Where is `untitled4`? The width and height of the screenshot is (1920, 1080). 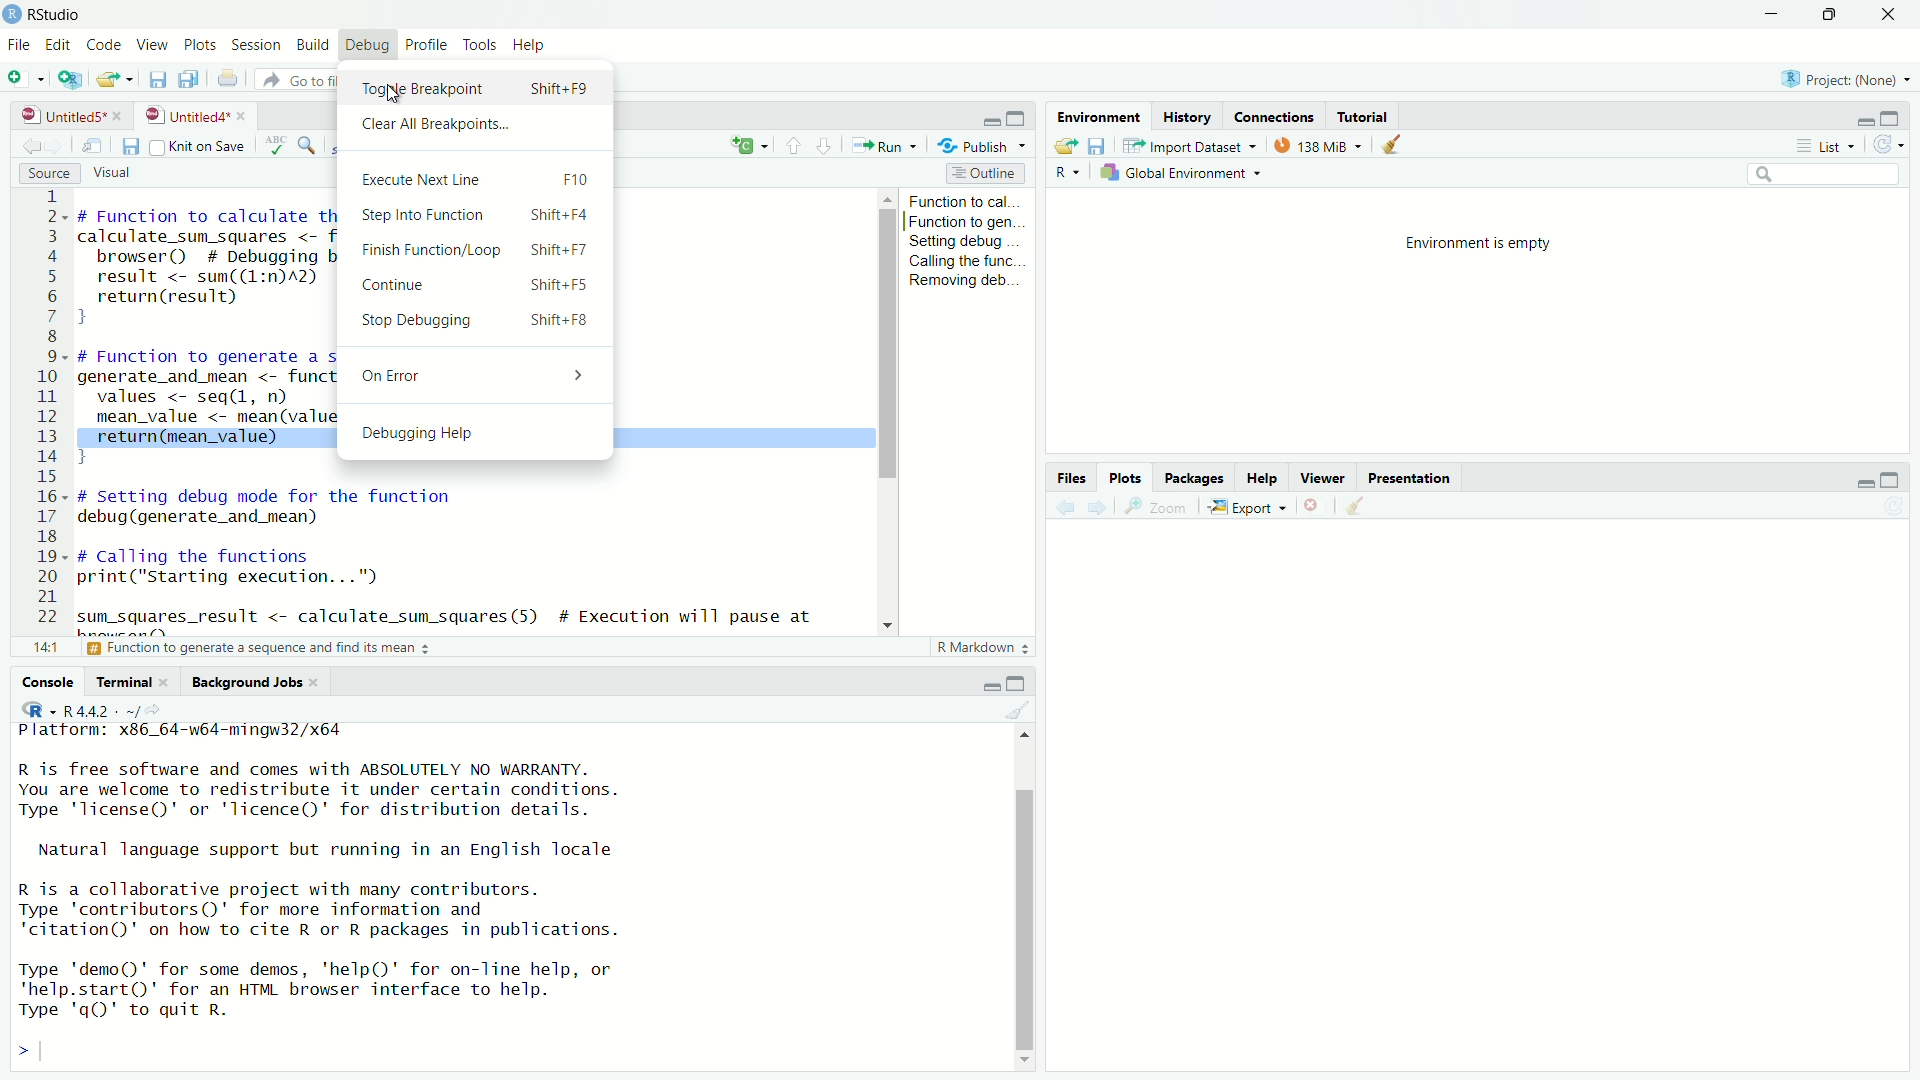
untitled4 is located at coordinates (189, 115).